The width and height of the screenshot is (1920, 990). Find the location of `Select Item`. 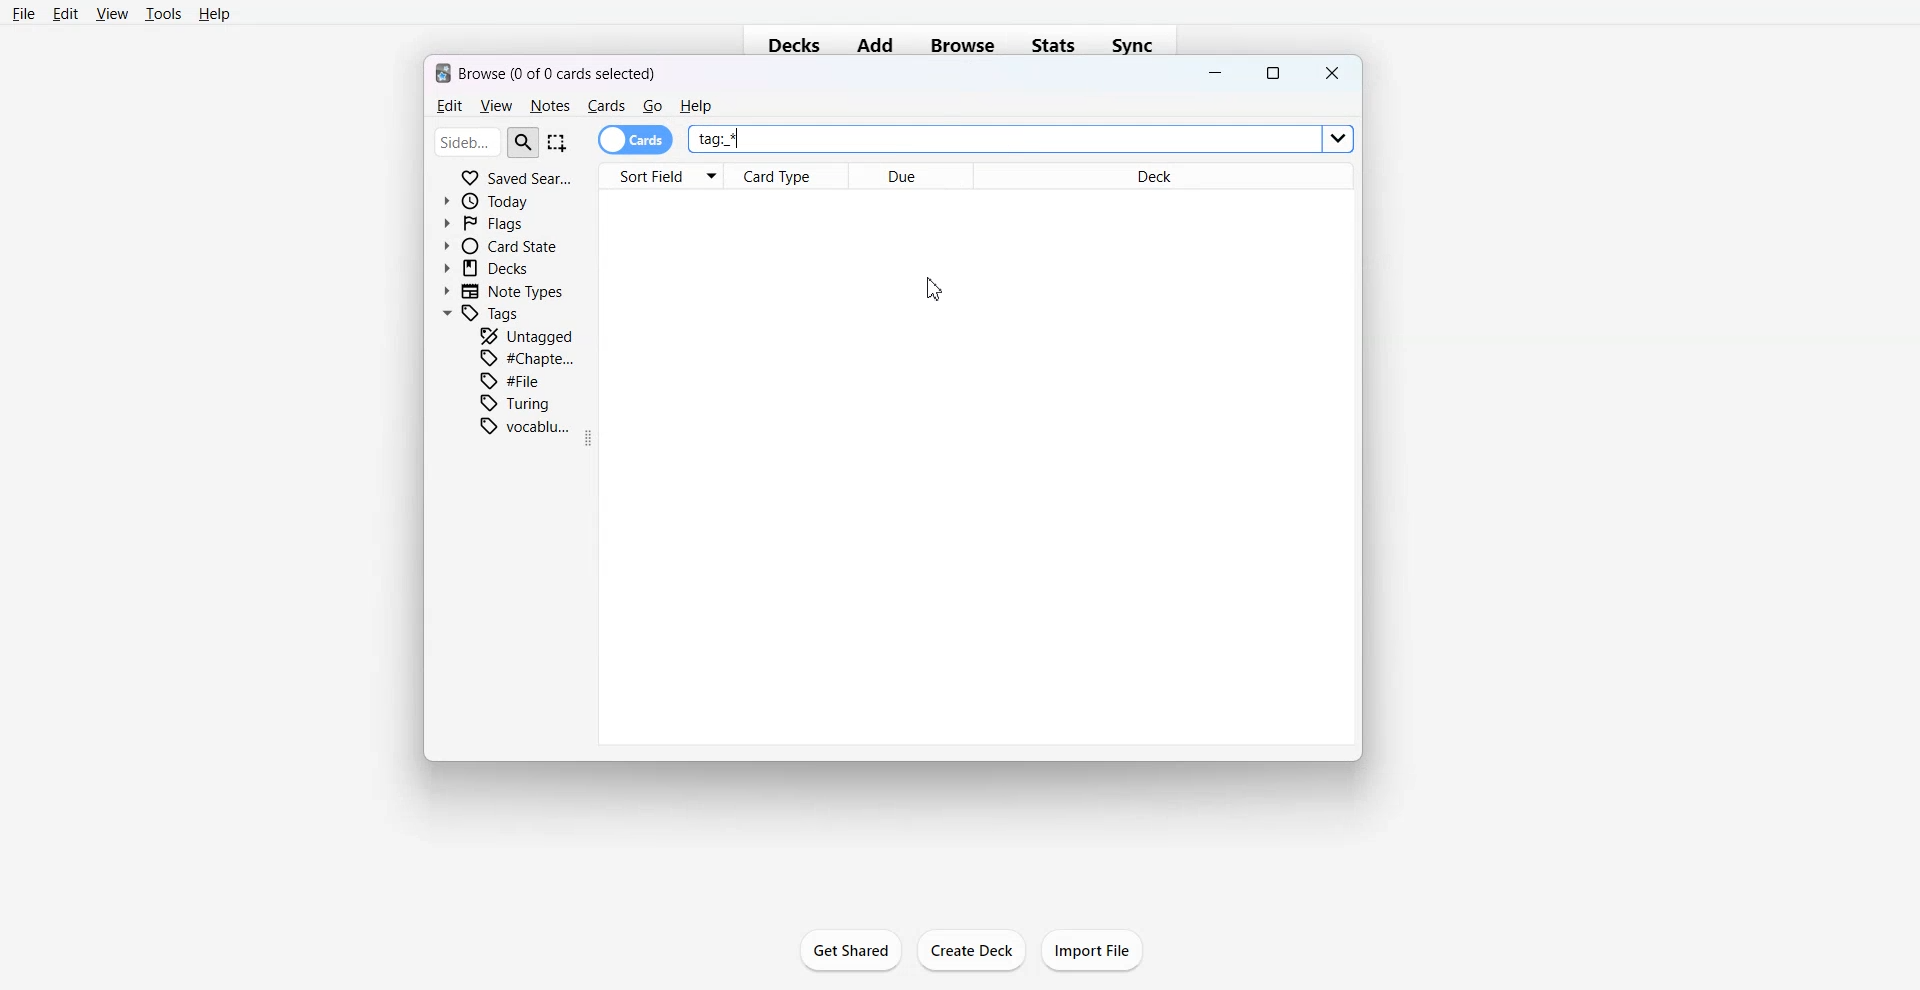

Select Item is located at coordinates (559, 142).